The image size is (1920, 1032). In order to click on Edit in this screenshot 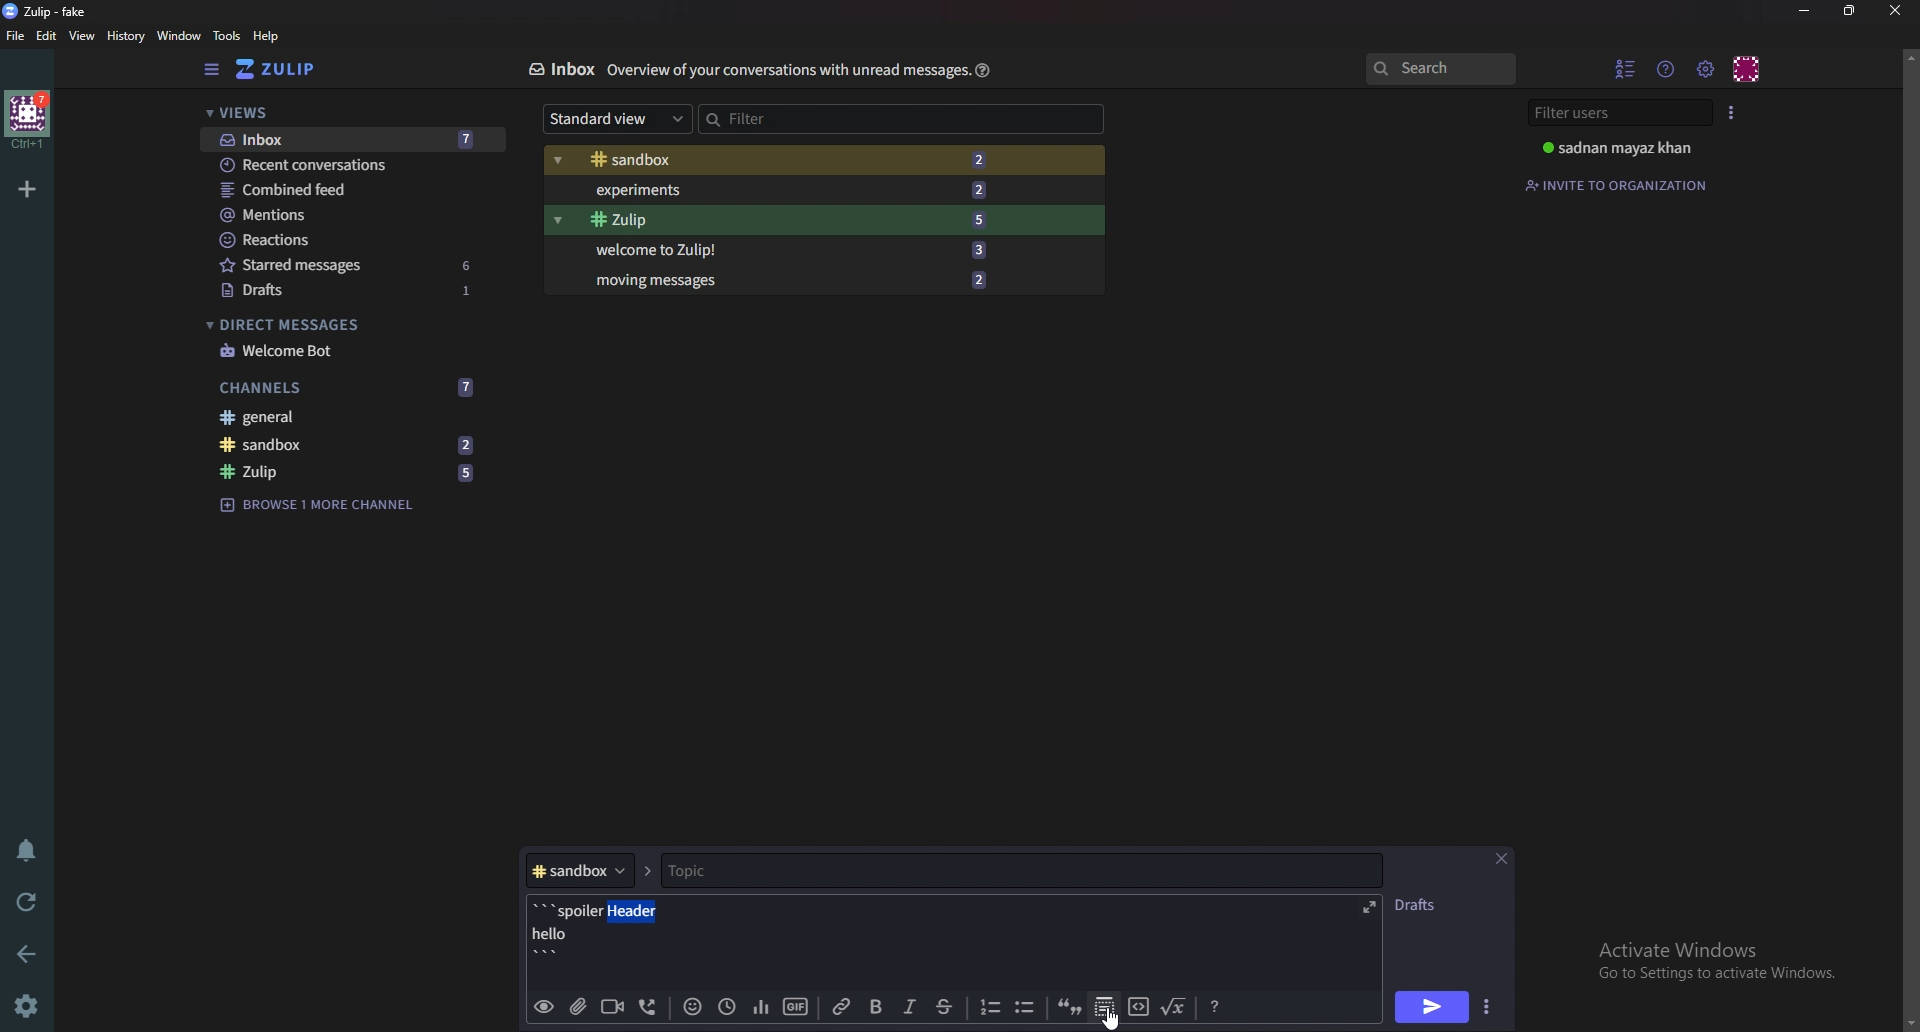, I will do `click(49, 36)`.